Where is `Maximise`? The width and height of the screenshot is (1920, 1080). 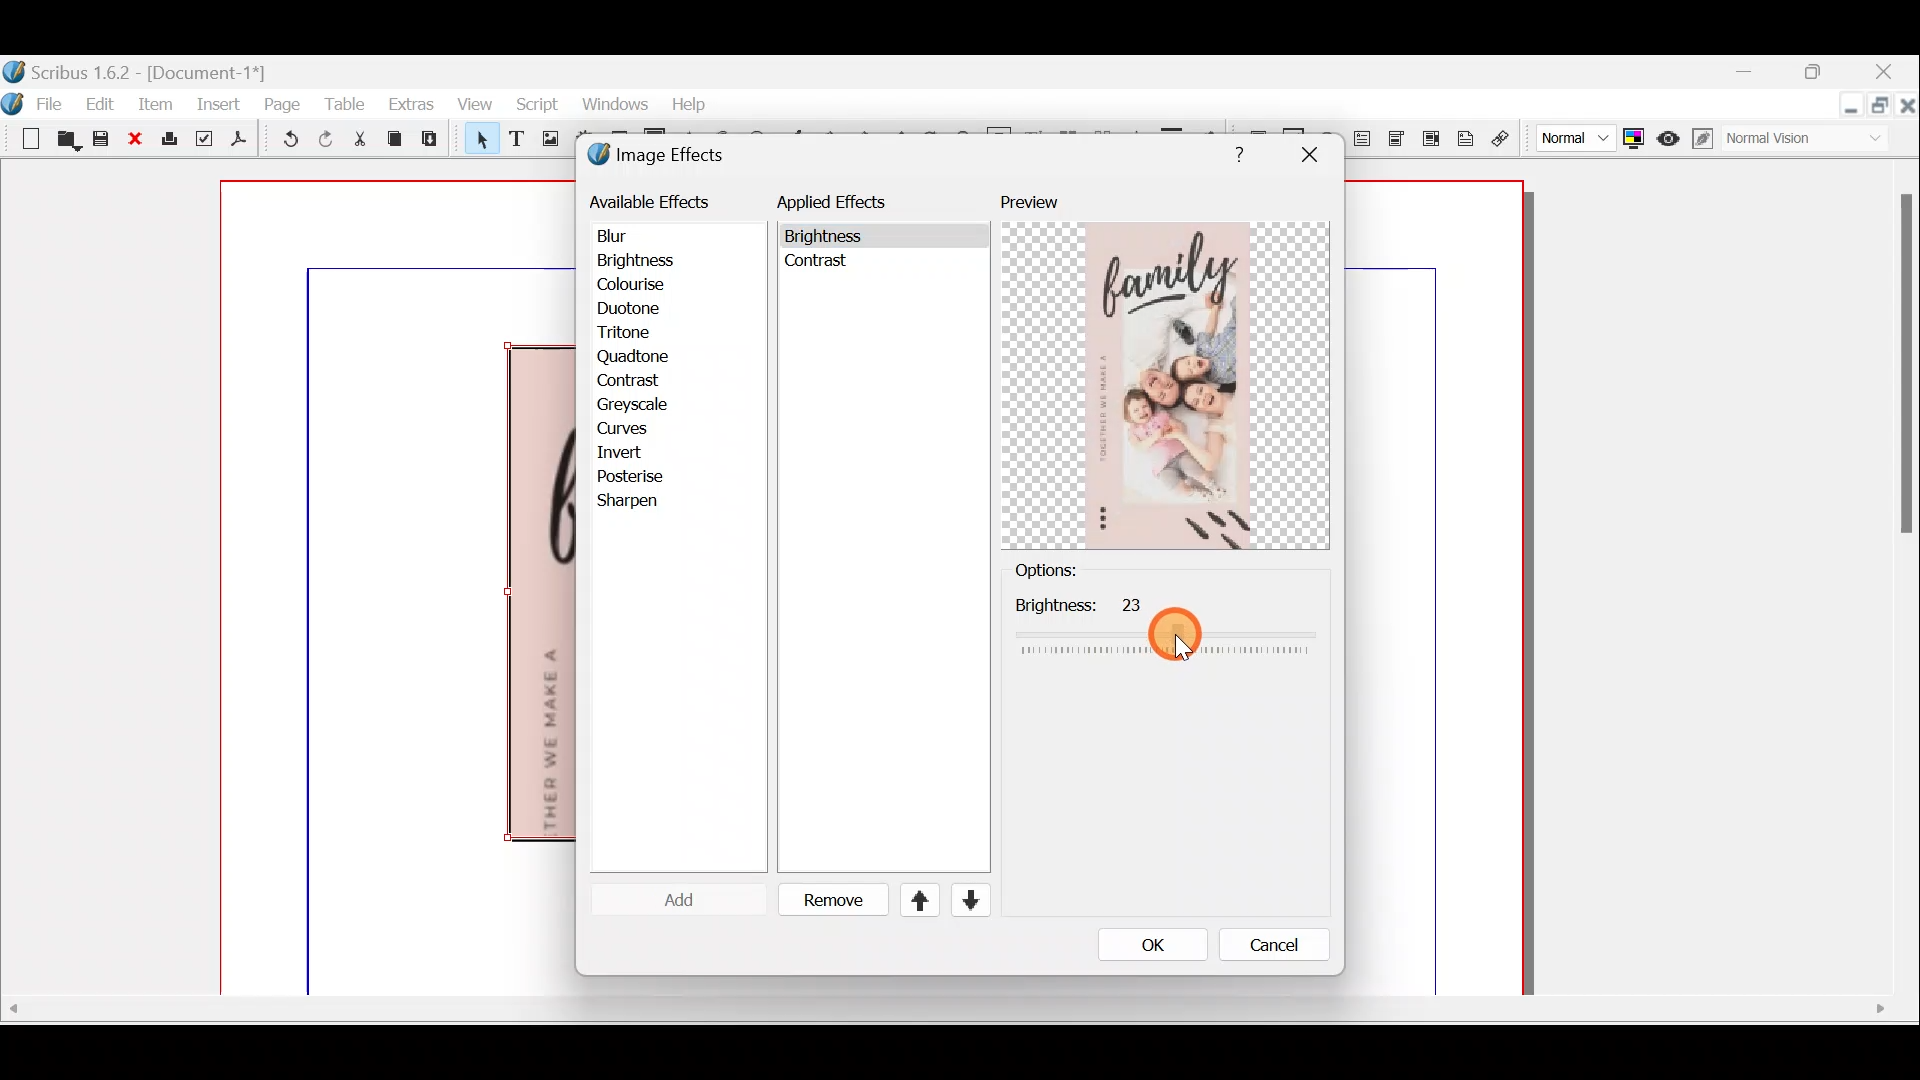
Maximise is located at coordinates (1882, 110).